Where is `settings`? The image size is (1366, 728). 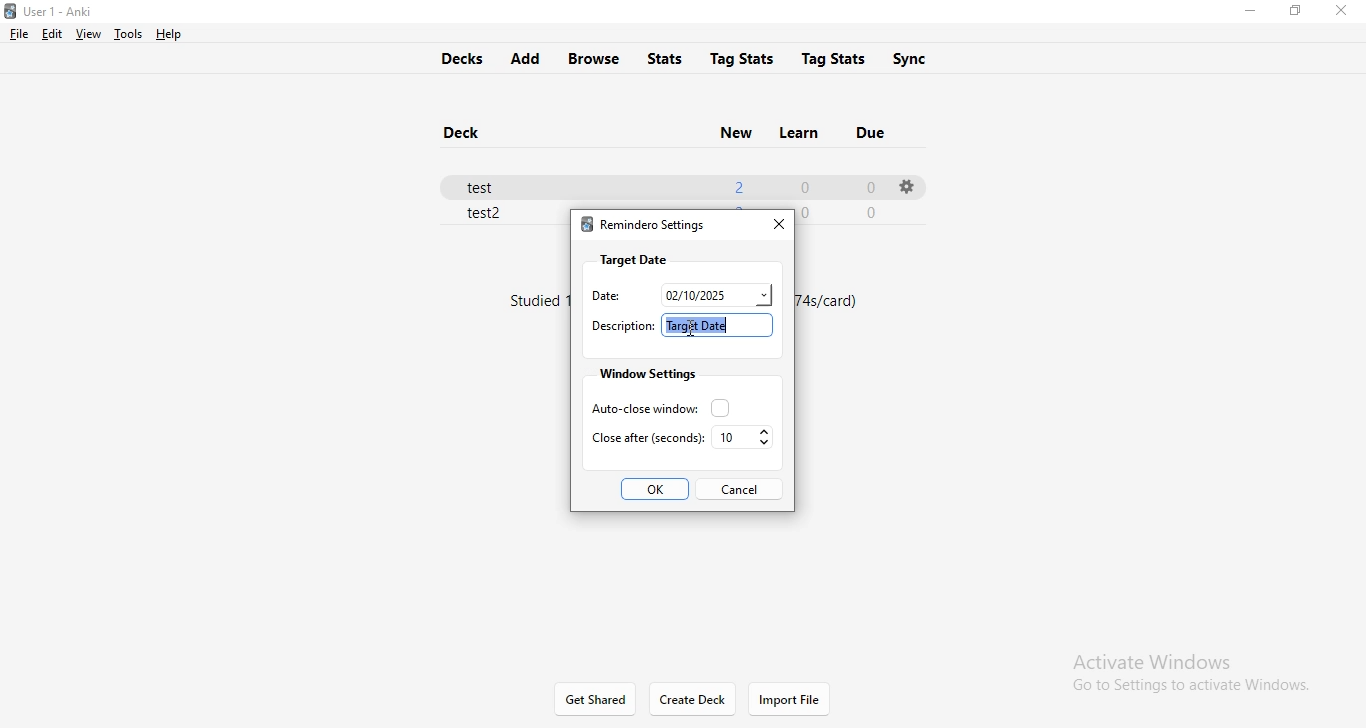
settings is located at coordinates (905, 186).